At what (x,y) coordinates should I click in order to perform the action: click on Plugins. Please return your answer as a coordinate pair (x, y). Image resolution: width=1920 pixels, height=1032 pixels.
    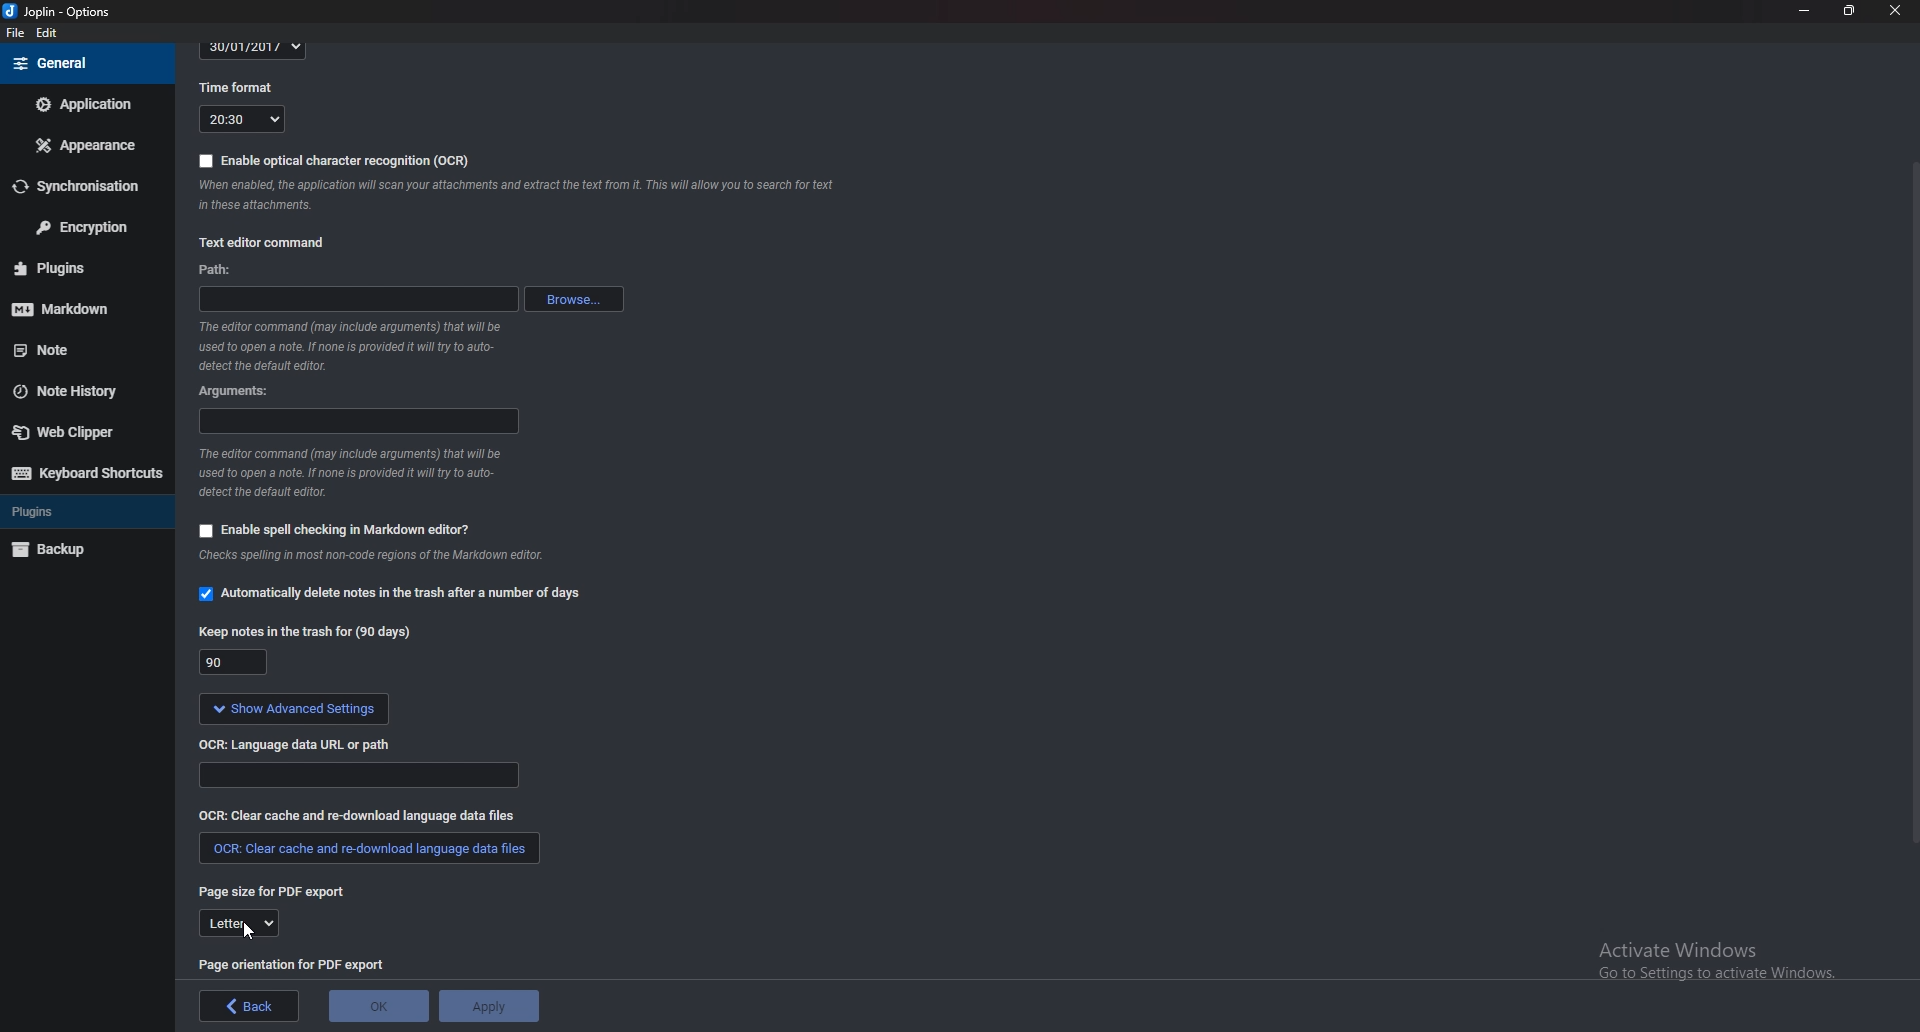
    Looking at the image, I should click on (76, 510).